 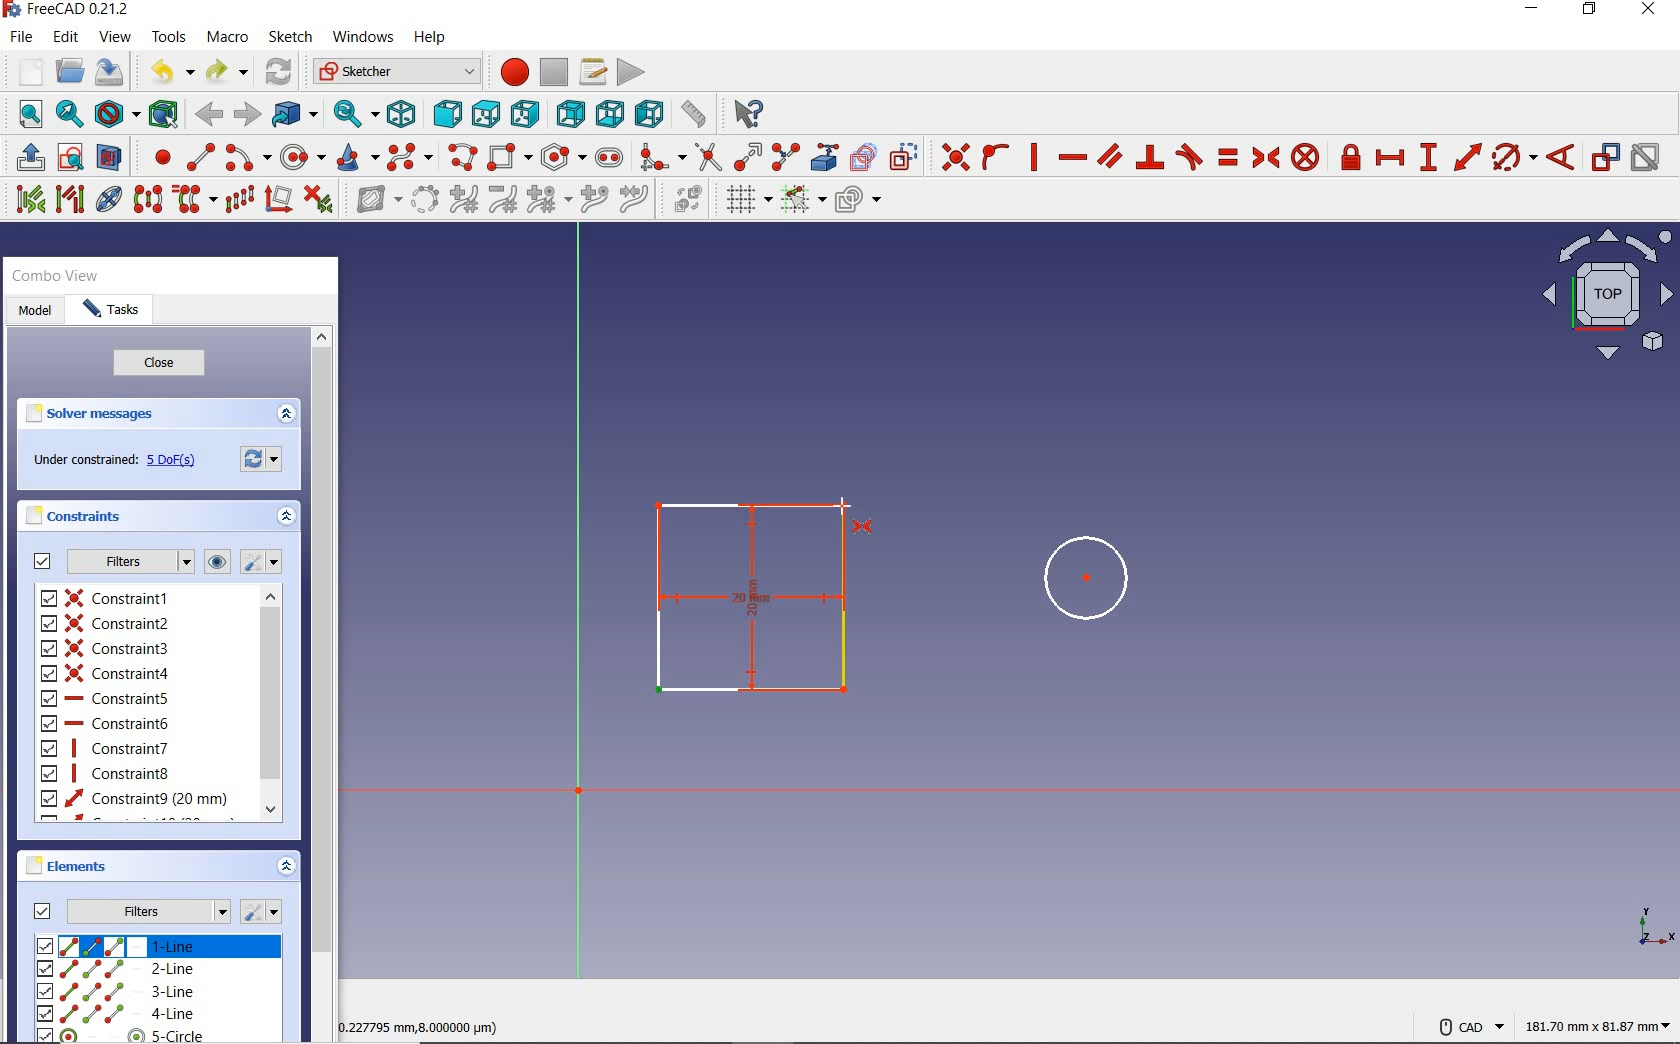 What do you see at coordinates (840, 500) in the screenshot?
I see `Cursor` at bounding box center [840, 500].